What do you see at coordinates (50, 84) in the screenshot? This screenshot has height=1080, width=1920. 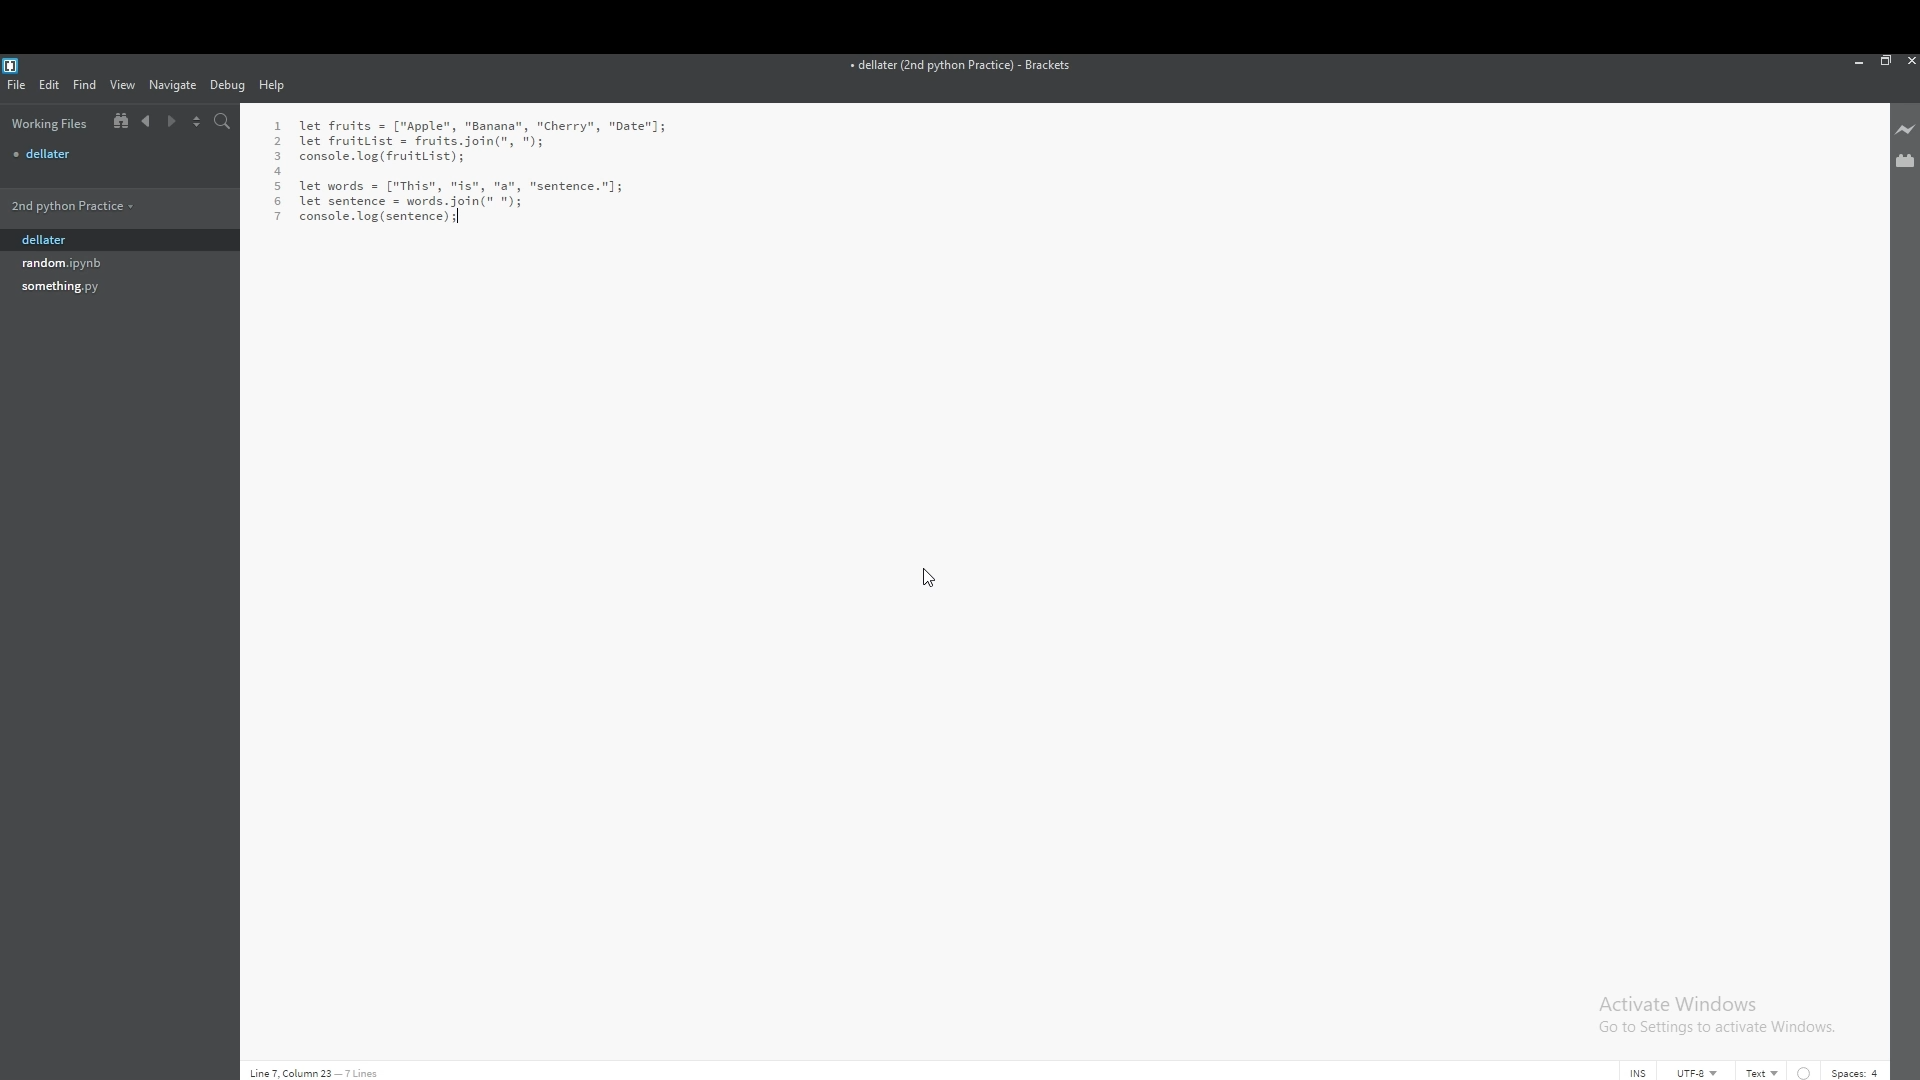 I see `edit` at bounding box center [50, 84].